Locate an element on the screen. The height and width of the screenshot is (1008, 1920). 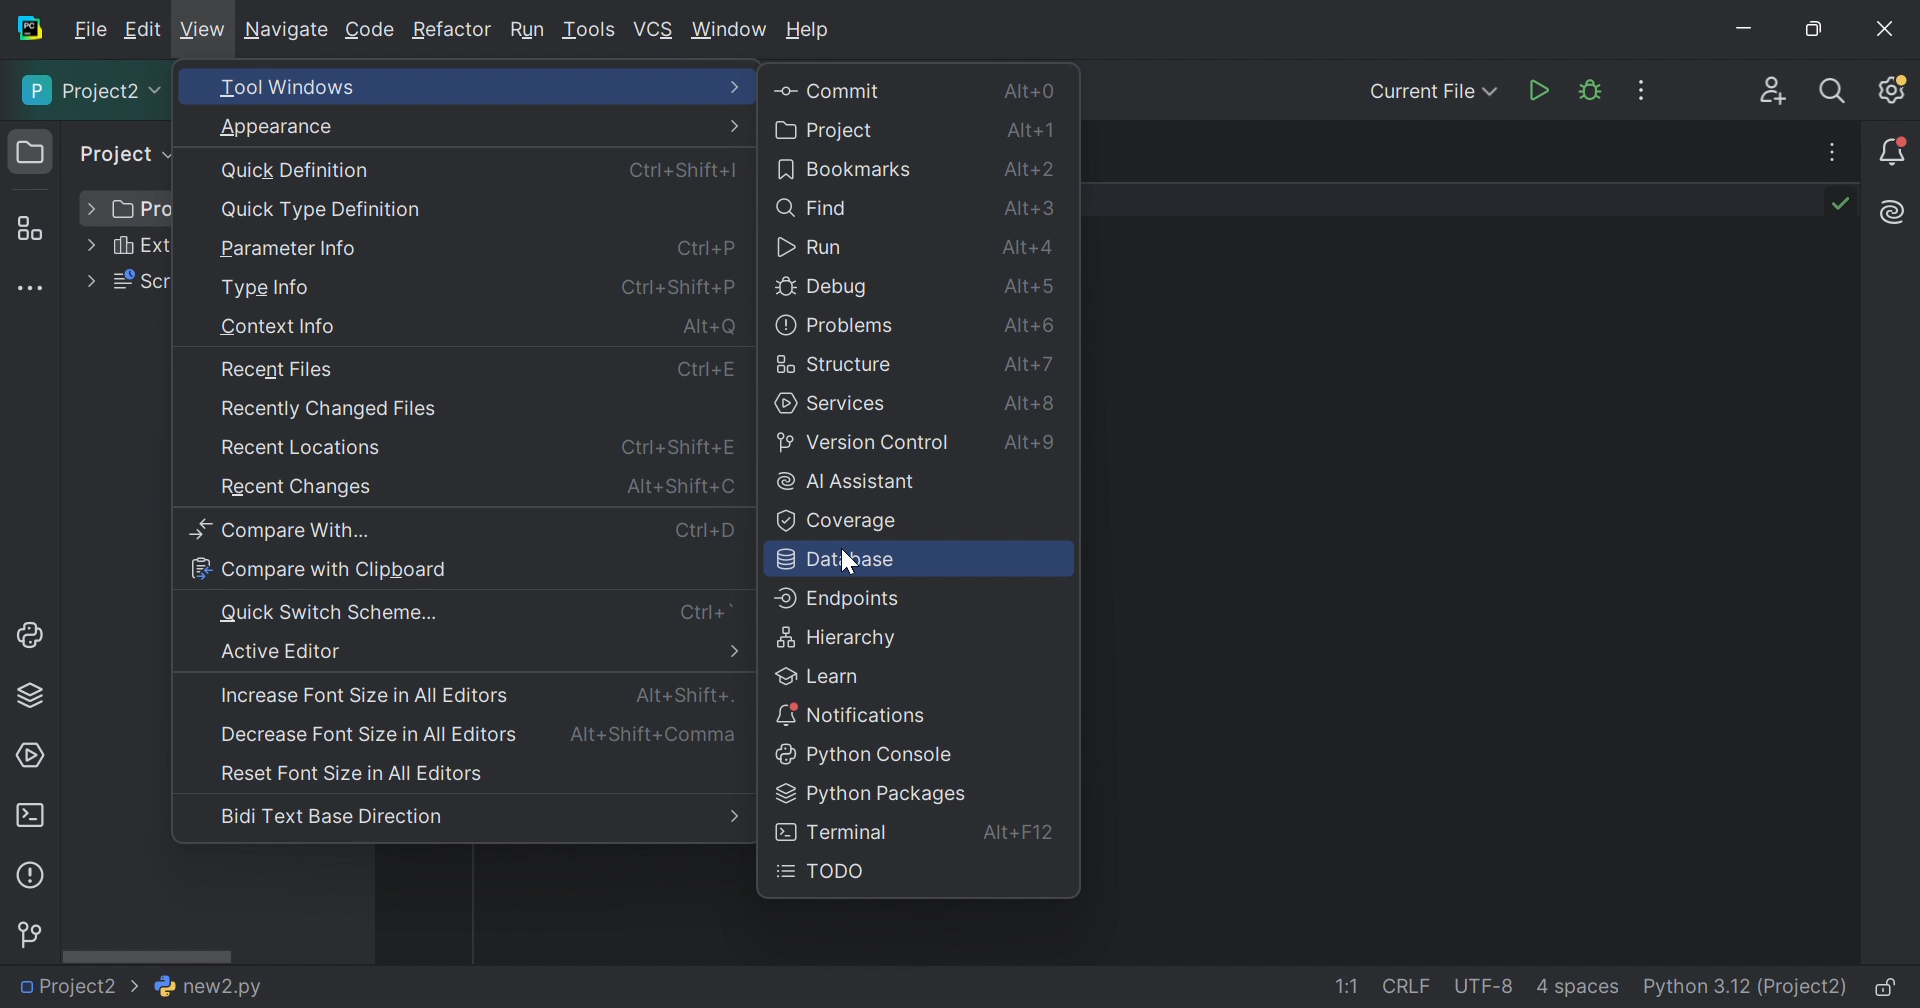
Terminal is located at coordinates (30, 815).